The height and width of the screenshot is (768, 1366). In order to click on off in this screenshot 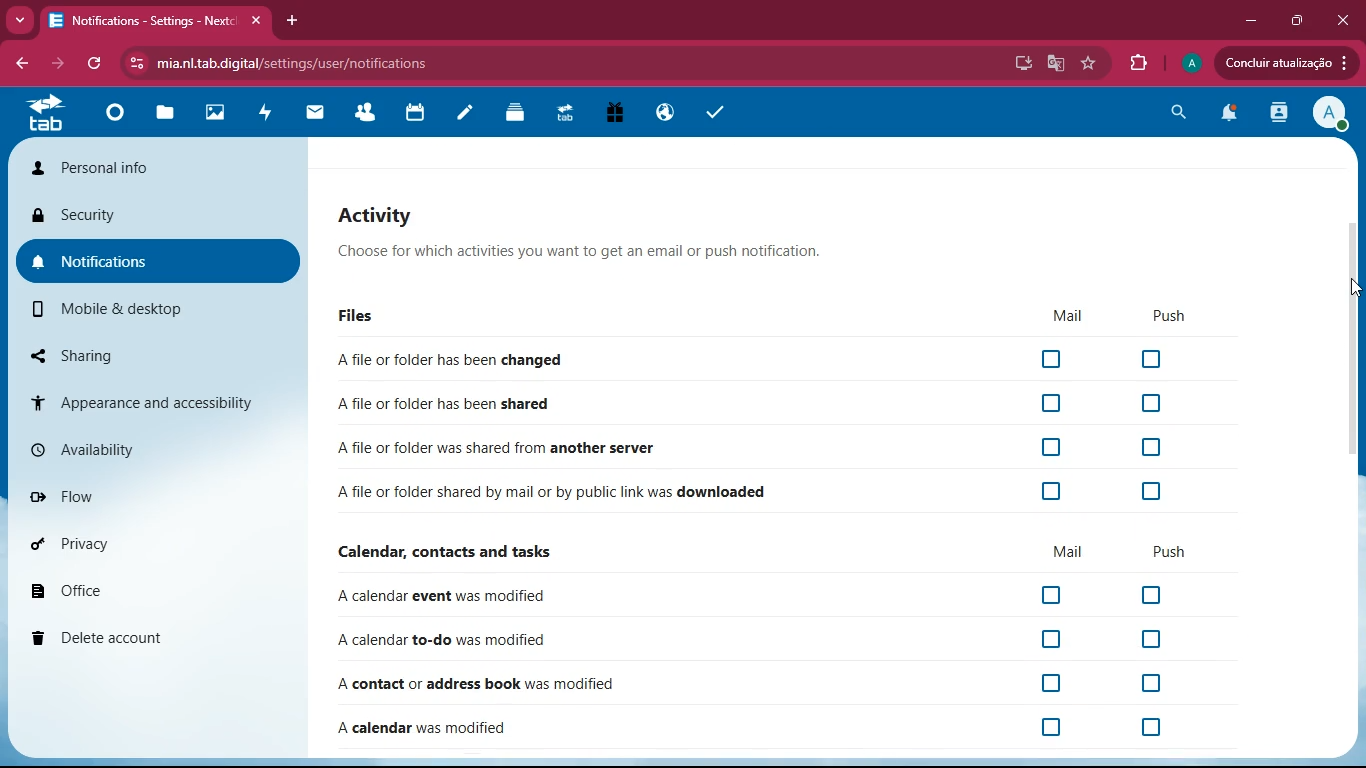, I will do `click(1159, 727)`.